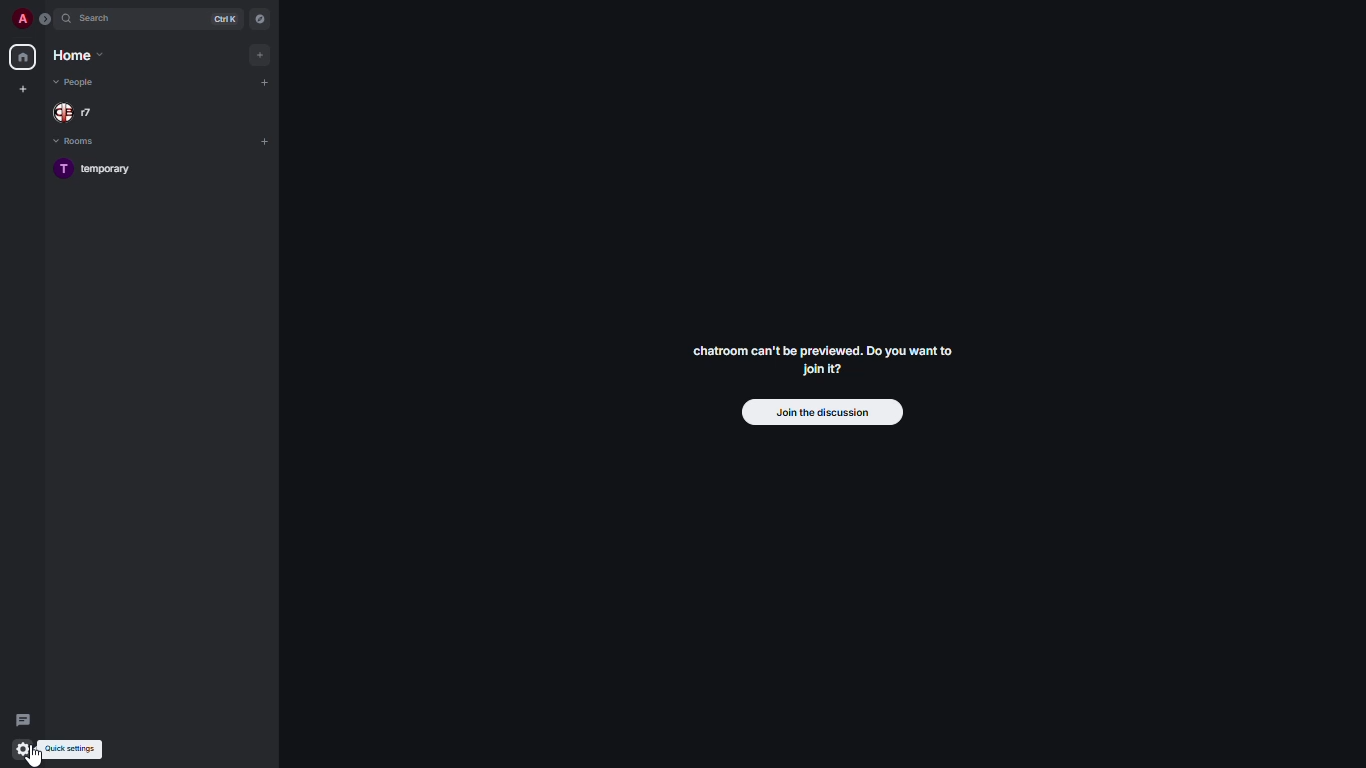 The height and width of the screenshot is (768, 1366). I want to click on a, so click(22, 18).